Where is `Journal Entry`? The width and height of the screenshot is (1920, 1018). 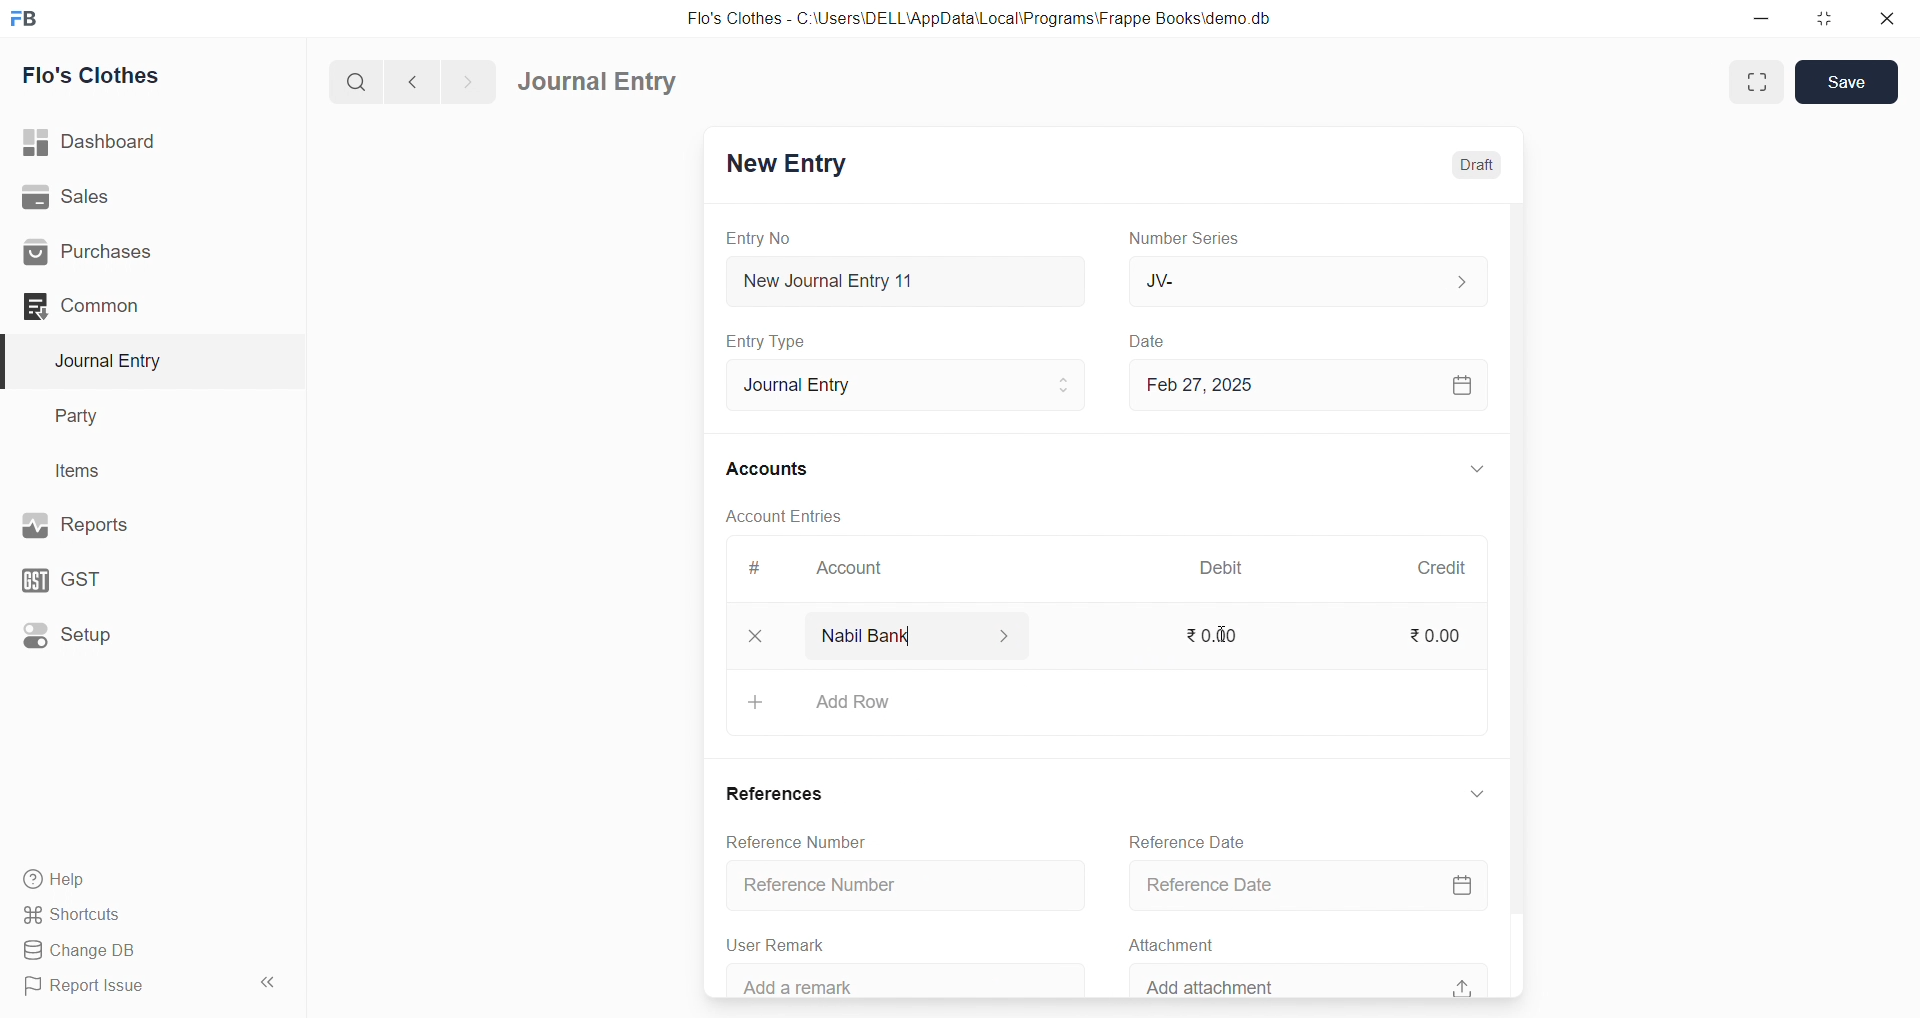
Journal Entry is located at coordinates (114, 361).